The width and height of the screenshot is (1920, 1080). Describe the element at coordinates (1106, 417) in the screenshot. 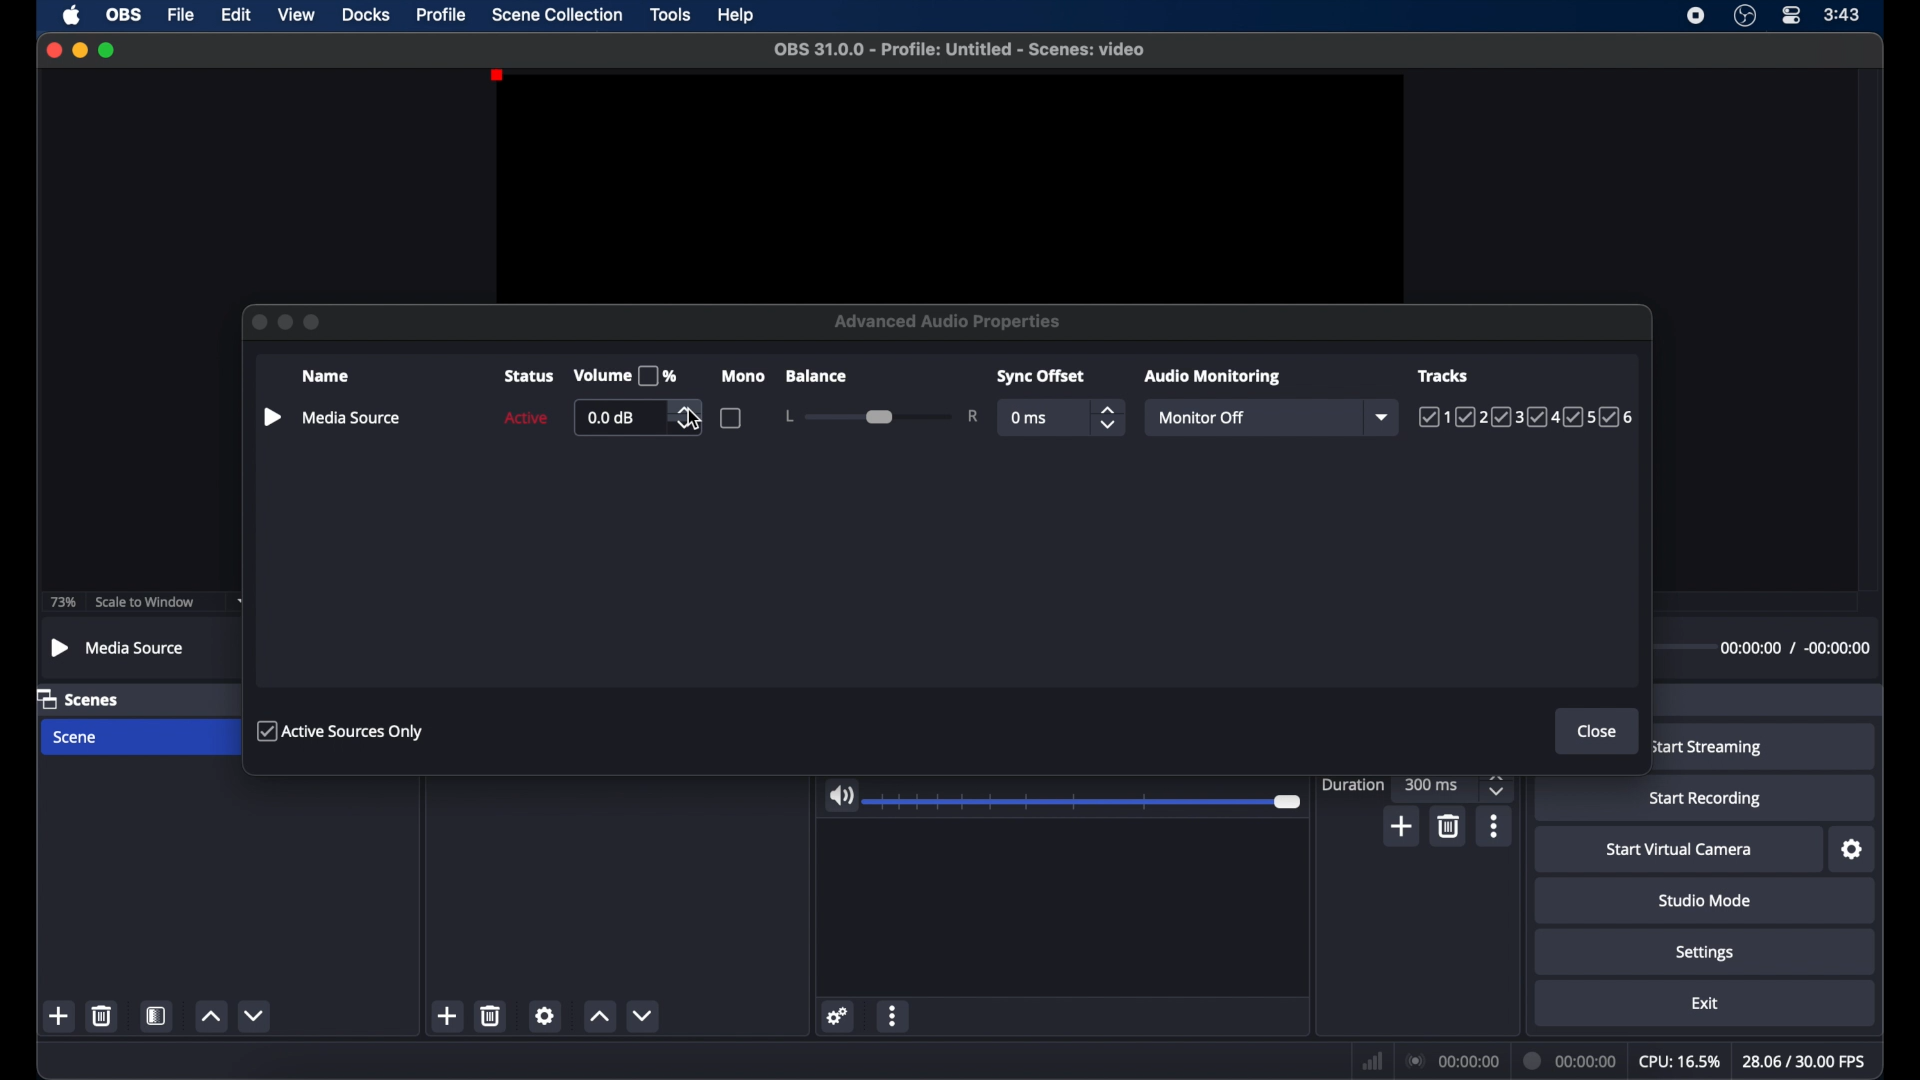

I see `stepper buttons` at that location.